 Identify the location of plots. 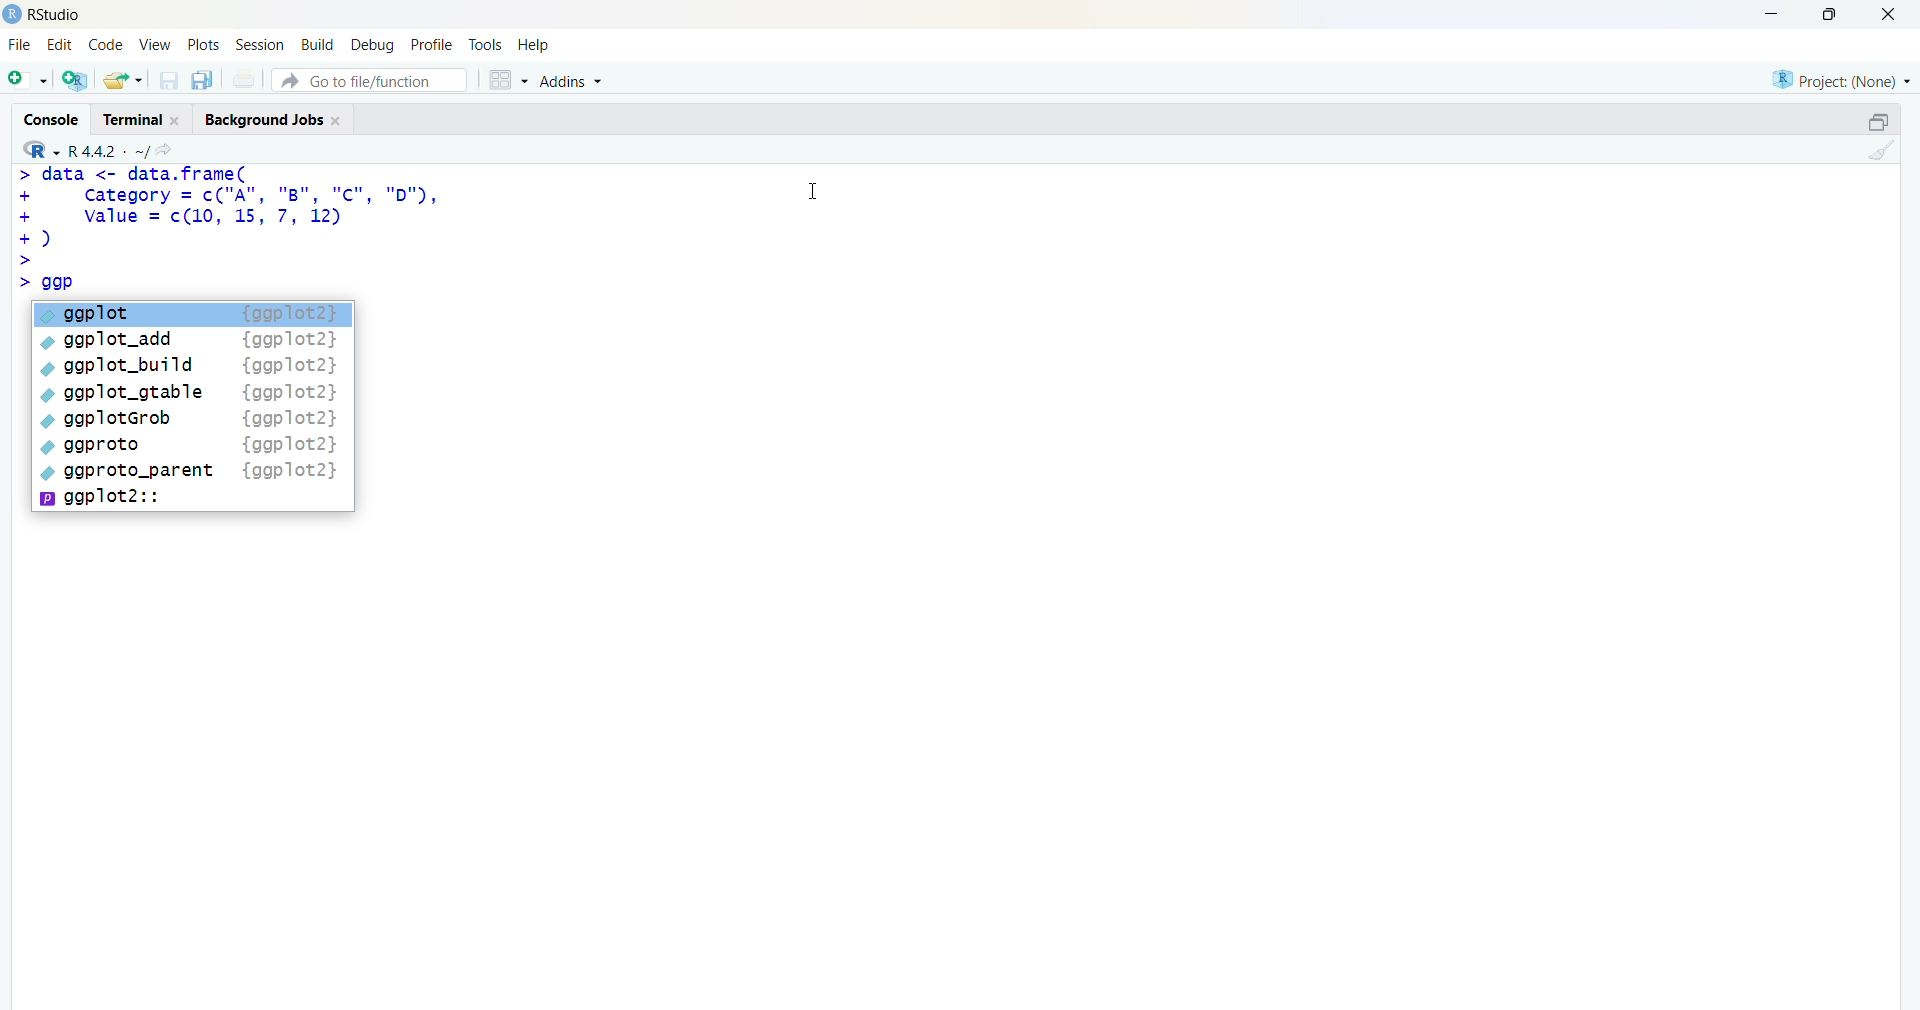
(206, 45).